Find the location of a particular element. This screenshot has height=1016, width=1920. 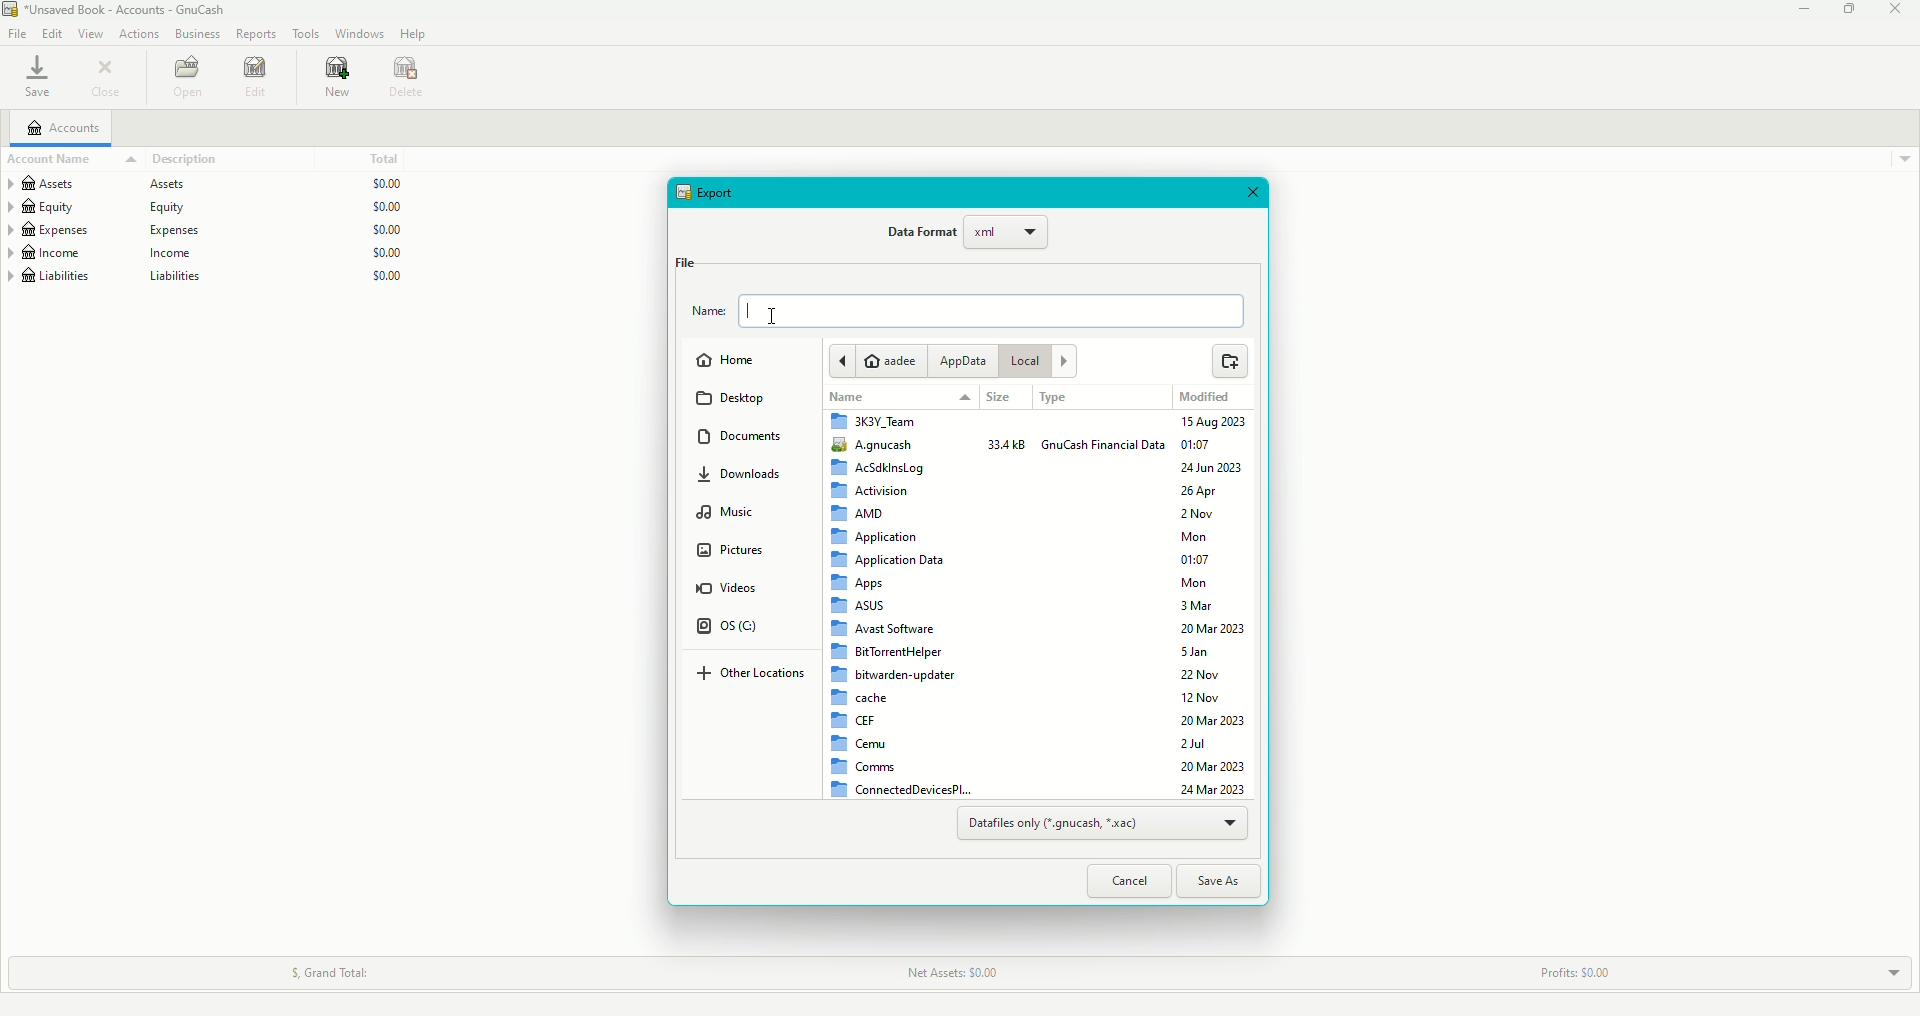

Actions is located at coordinates (137, 35).